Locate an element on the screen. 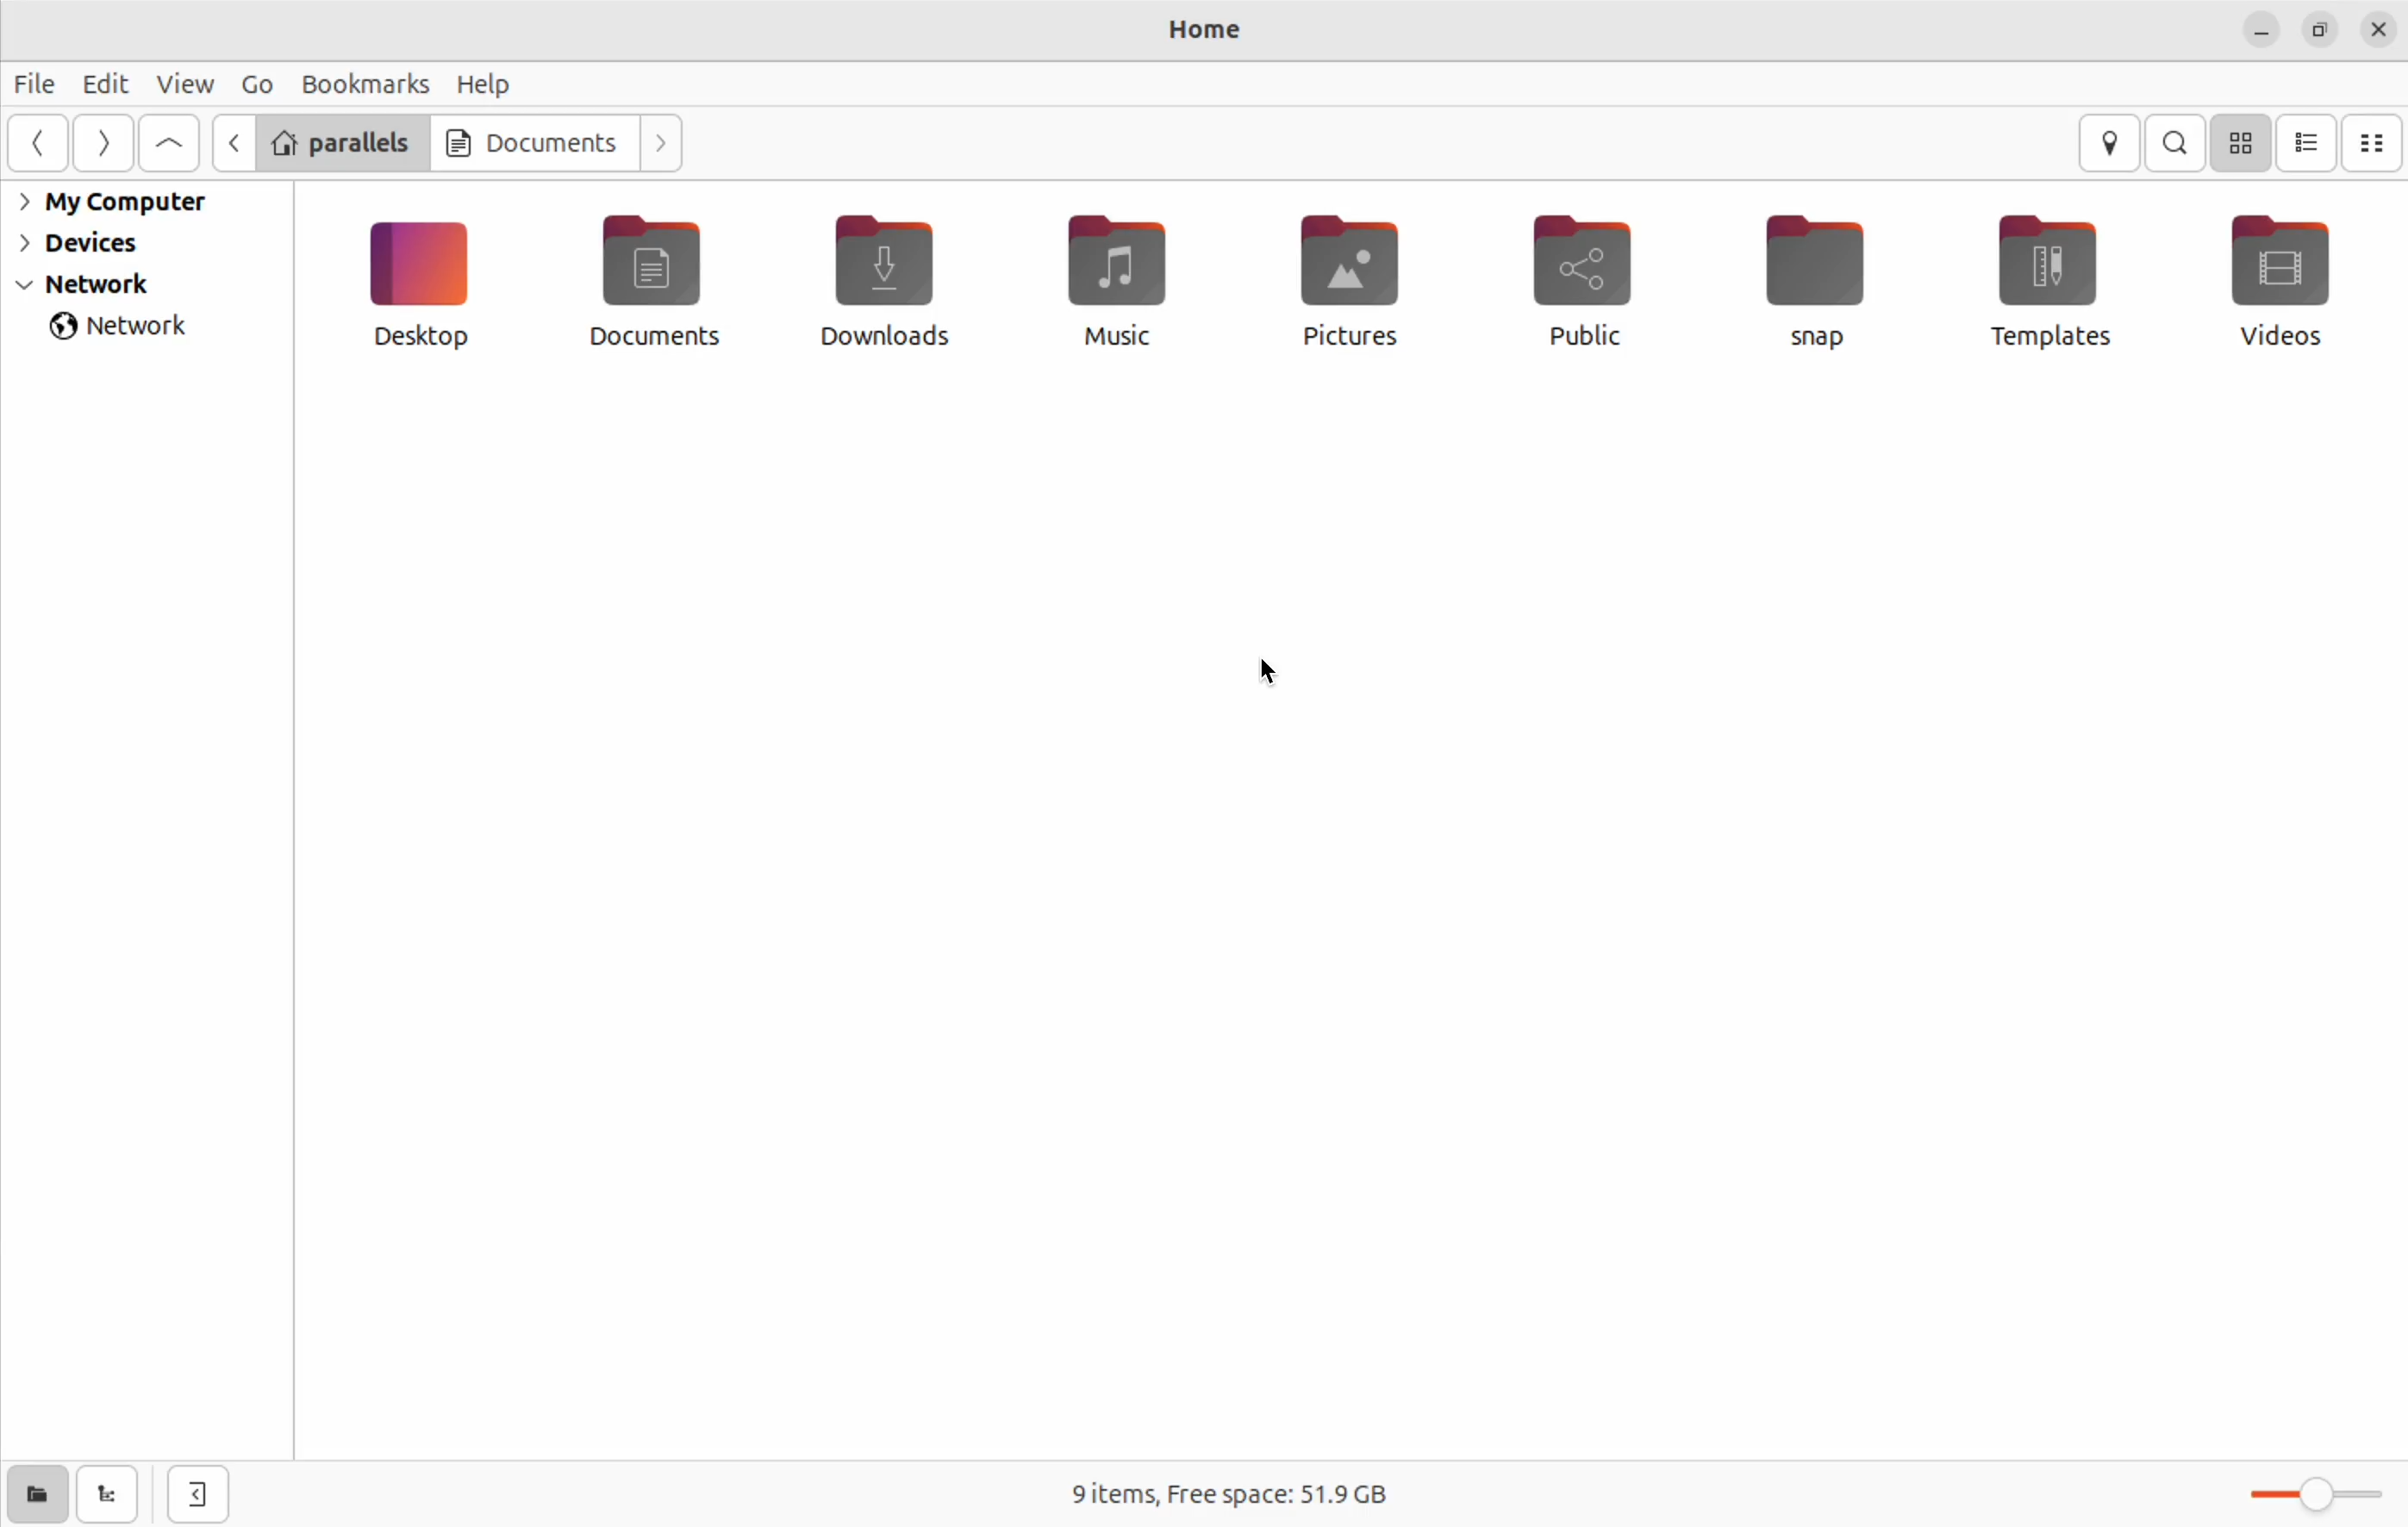 This screenshot has width=2408, height=1527. close is located at coordinates (2378, 28).